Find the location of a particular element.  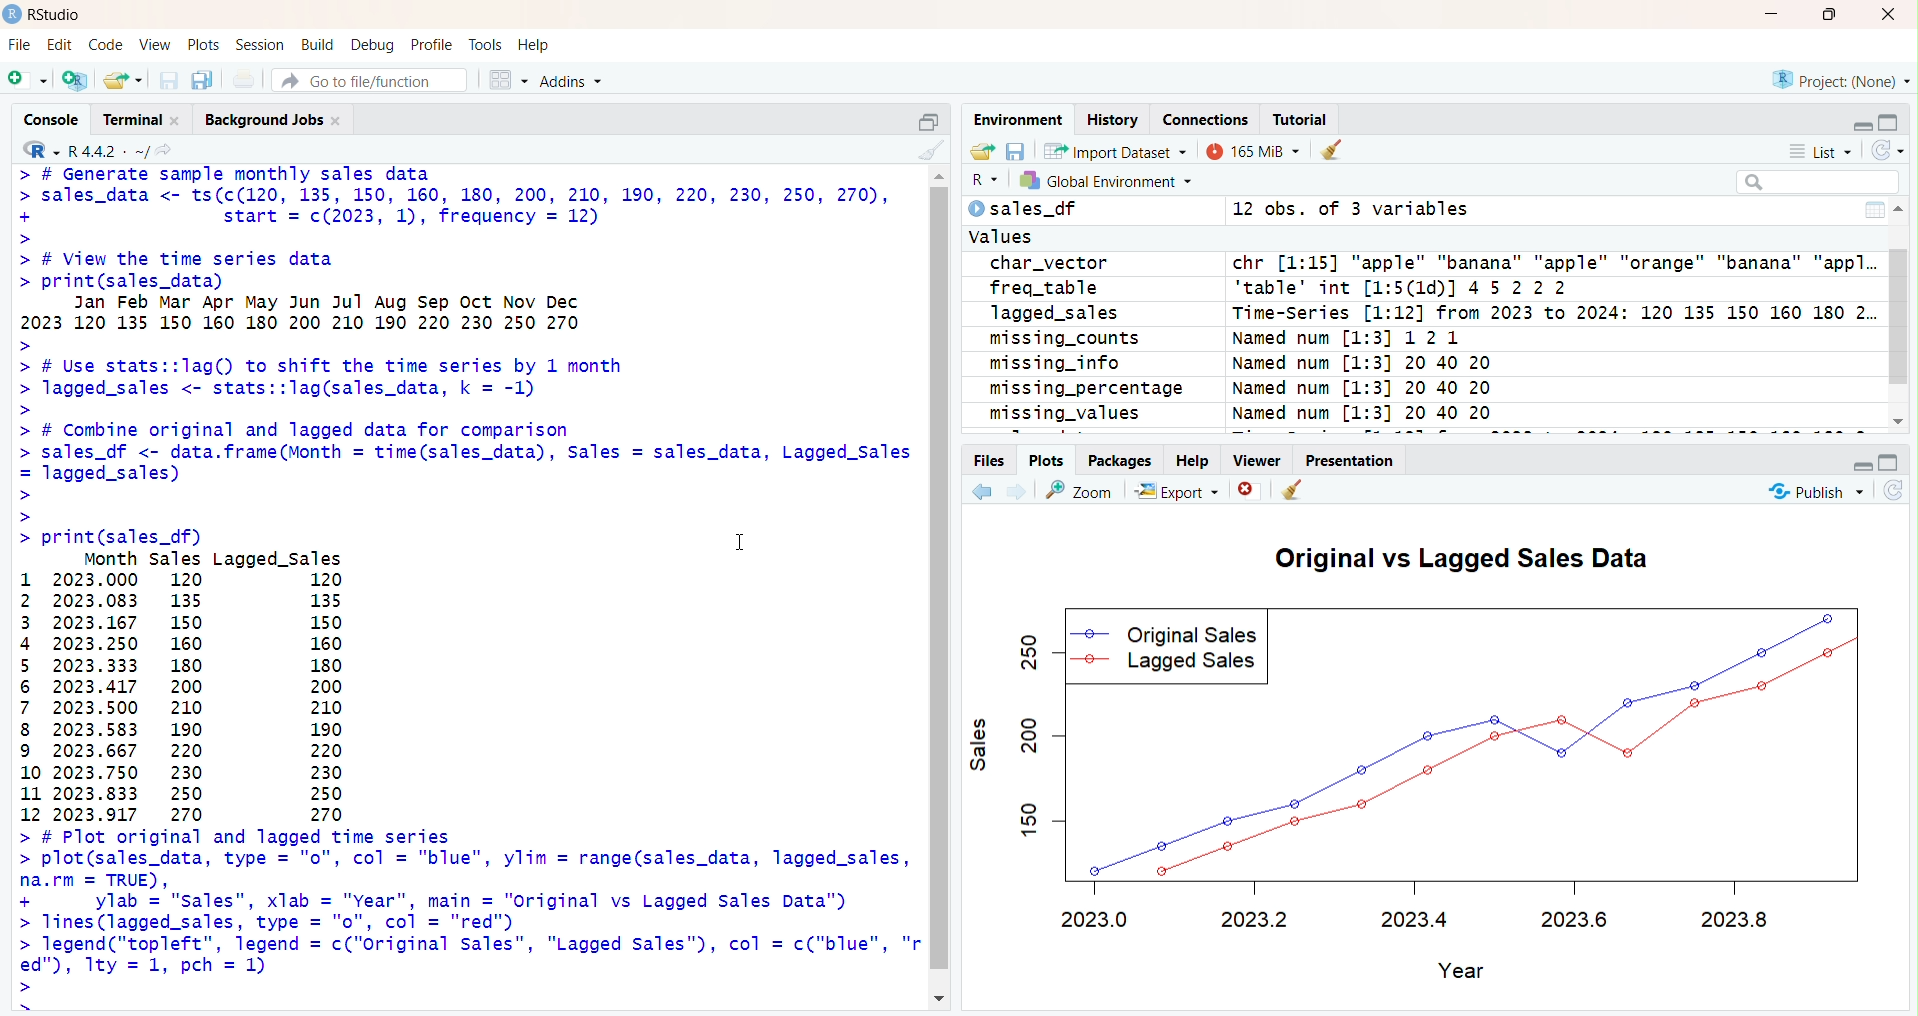

165 MB is located at coordinates (1253, 149).